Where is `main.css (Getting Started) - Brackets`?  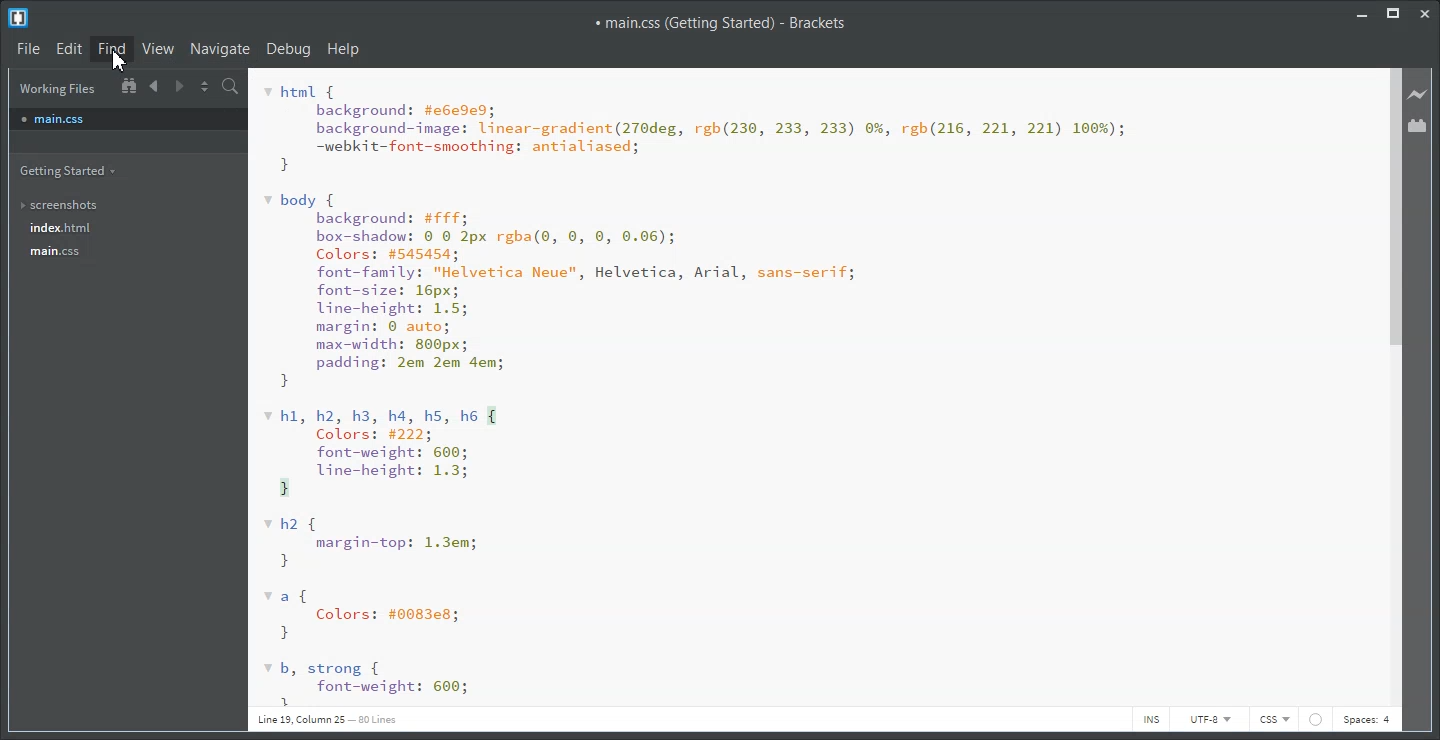
main.css (Getting Started) - Brackets is located at coordinates (720, 22).